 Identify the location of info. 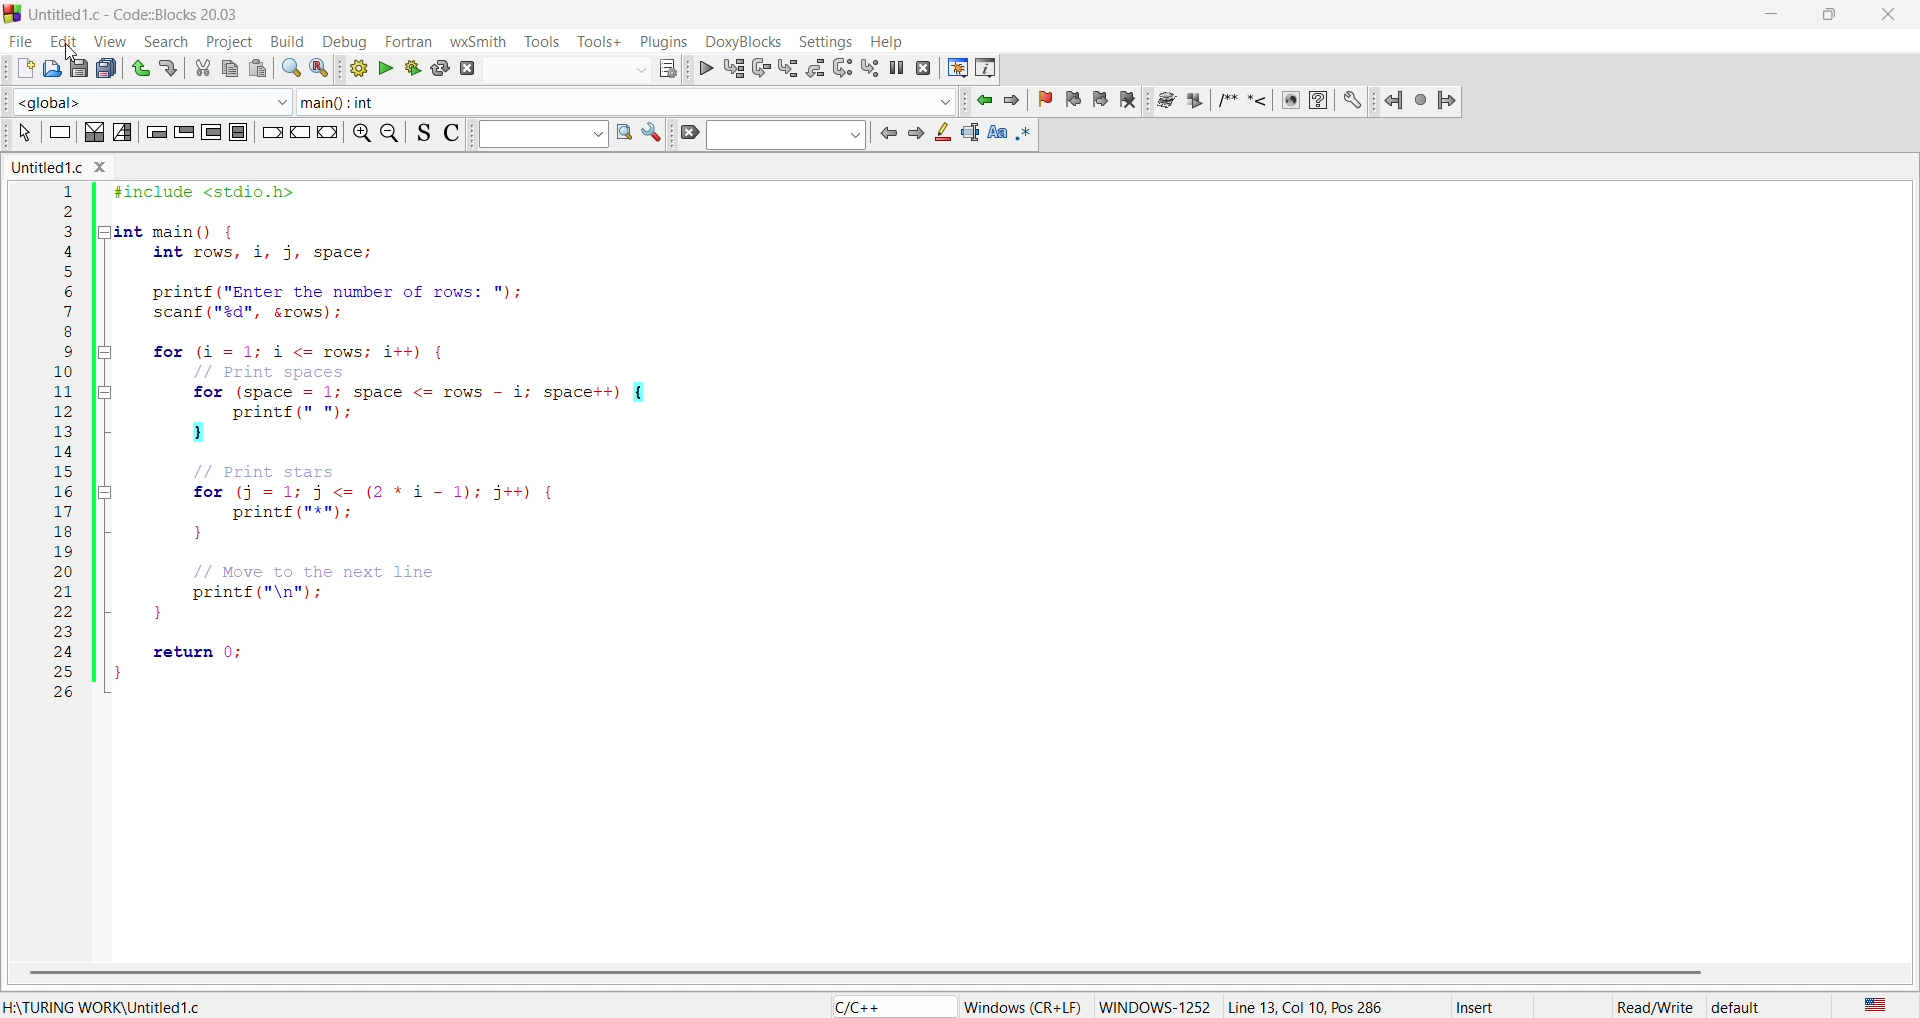
(987, 68).